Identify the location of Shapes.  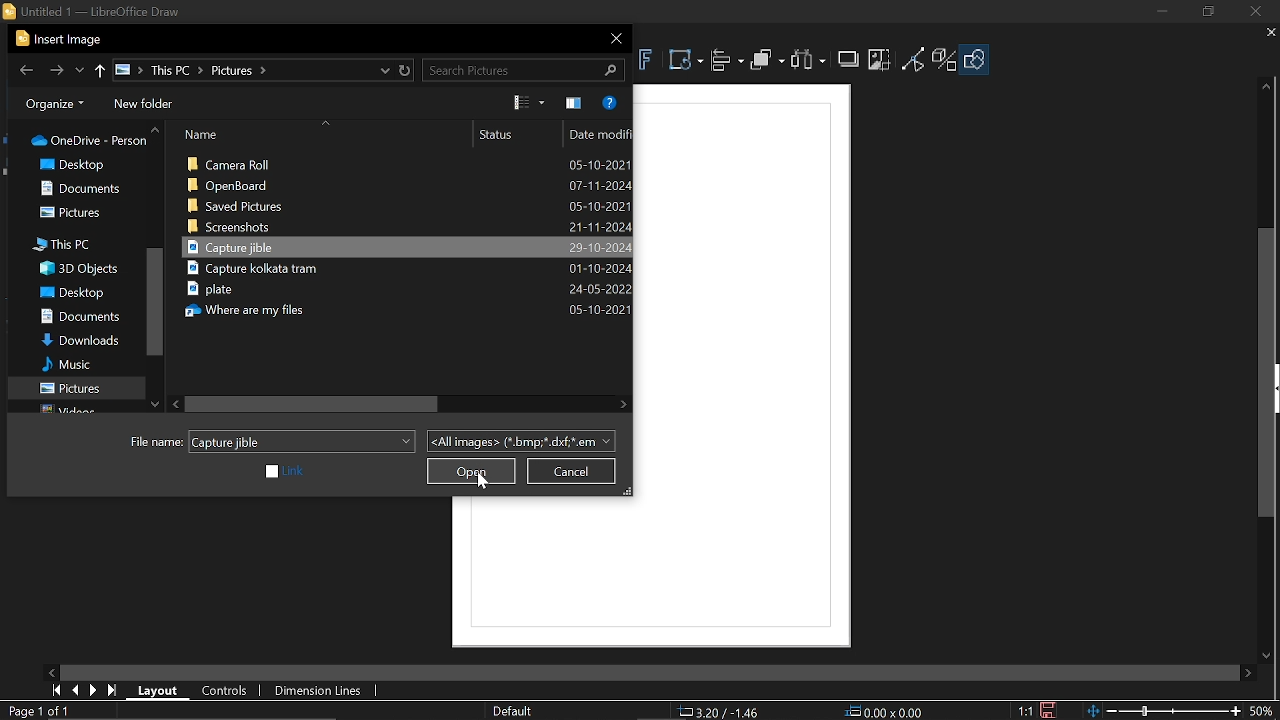
(978, 59).